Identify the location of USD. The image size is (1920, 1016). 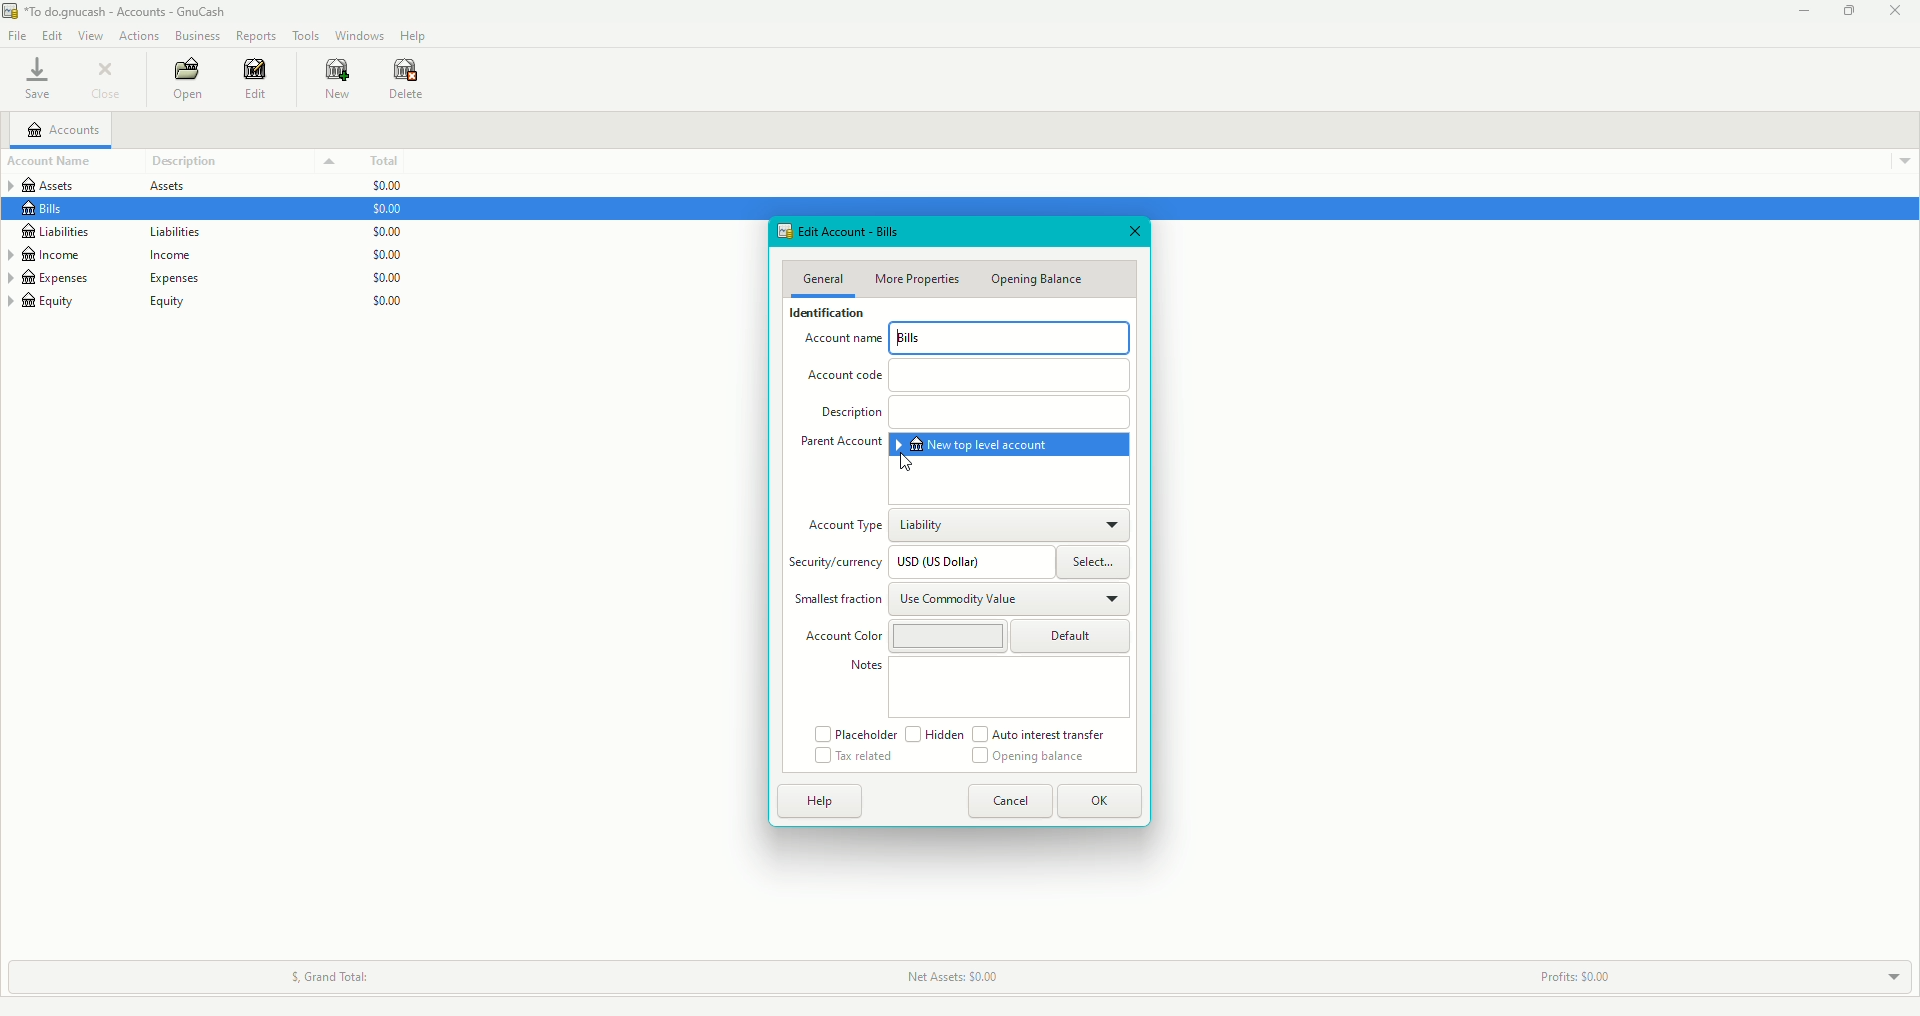
(970, 562).